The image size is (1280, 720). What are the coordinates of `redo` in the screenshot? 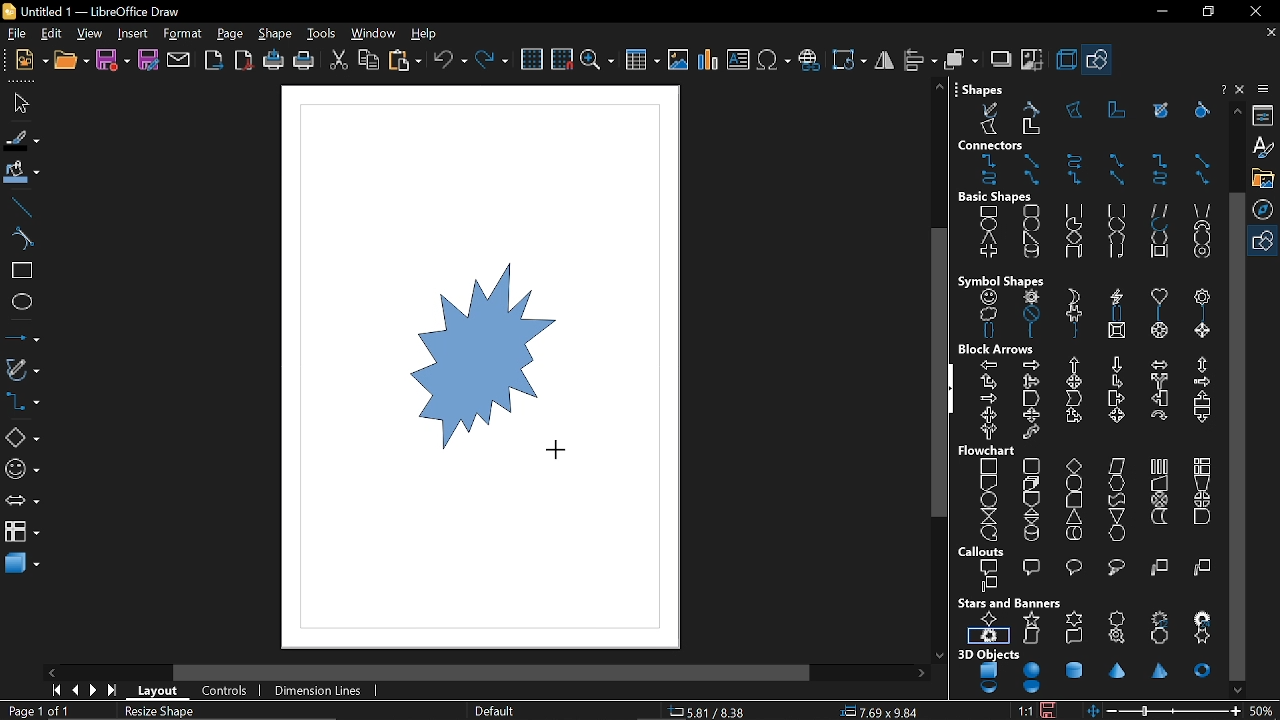 It's located at (492, 62).